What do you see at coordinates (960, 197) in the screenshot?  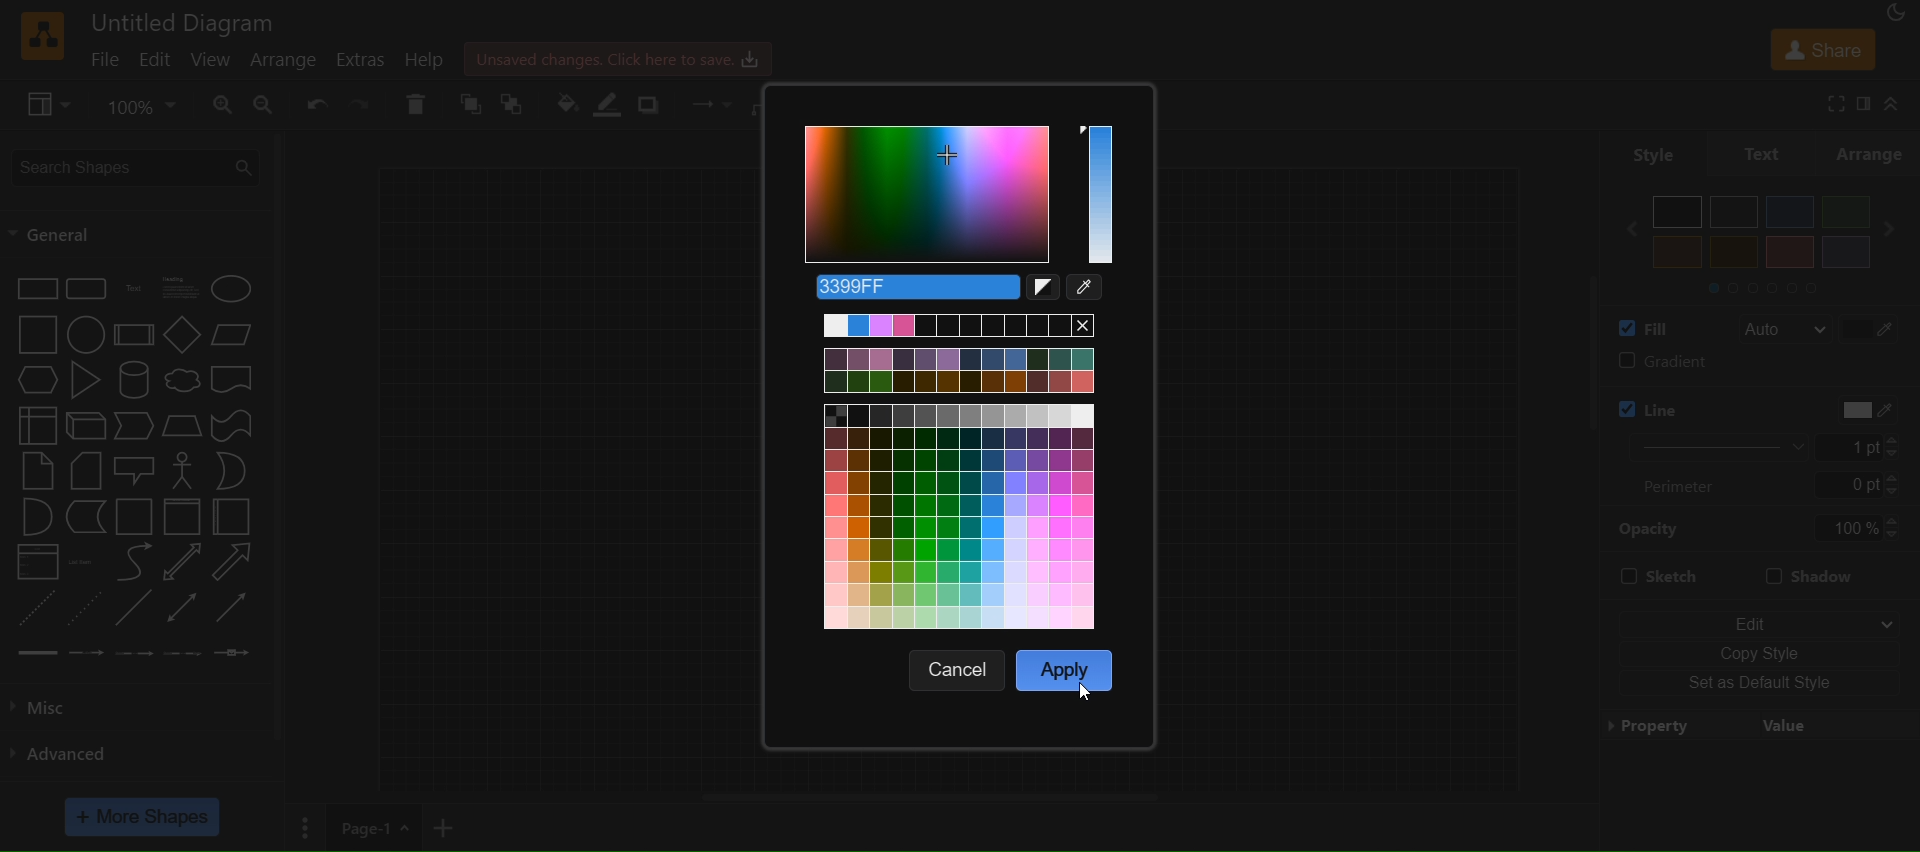 I see `color ` at bounding box center [960, 197].